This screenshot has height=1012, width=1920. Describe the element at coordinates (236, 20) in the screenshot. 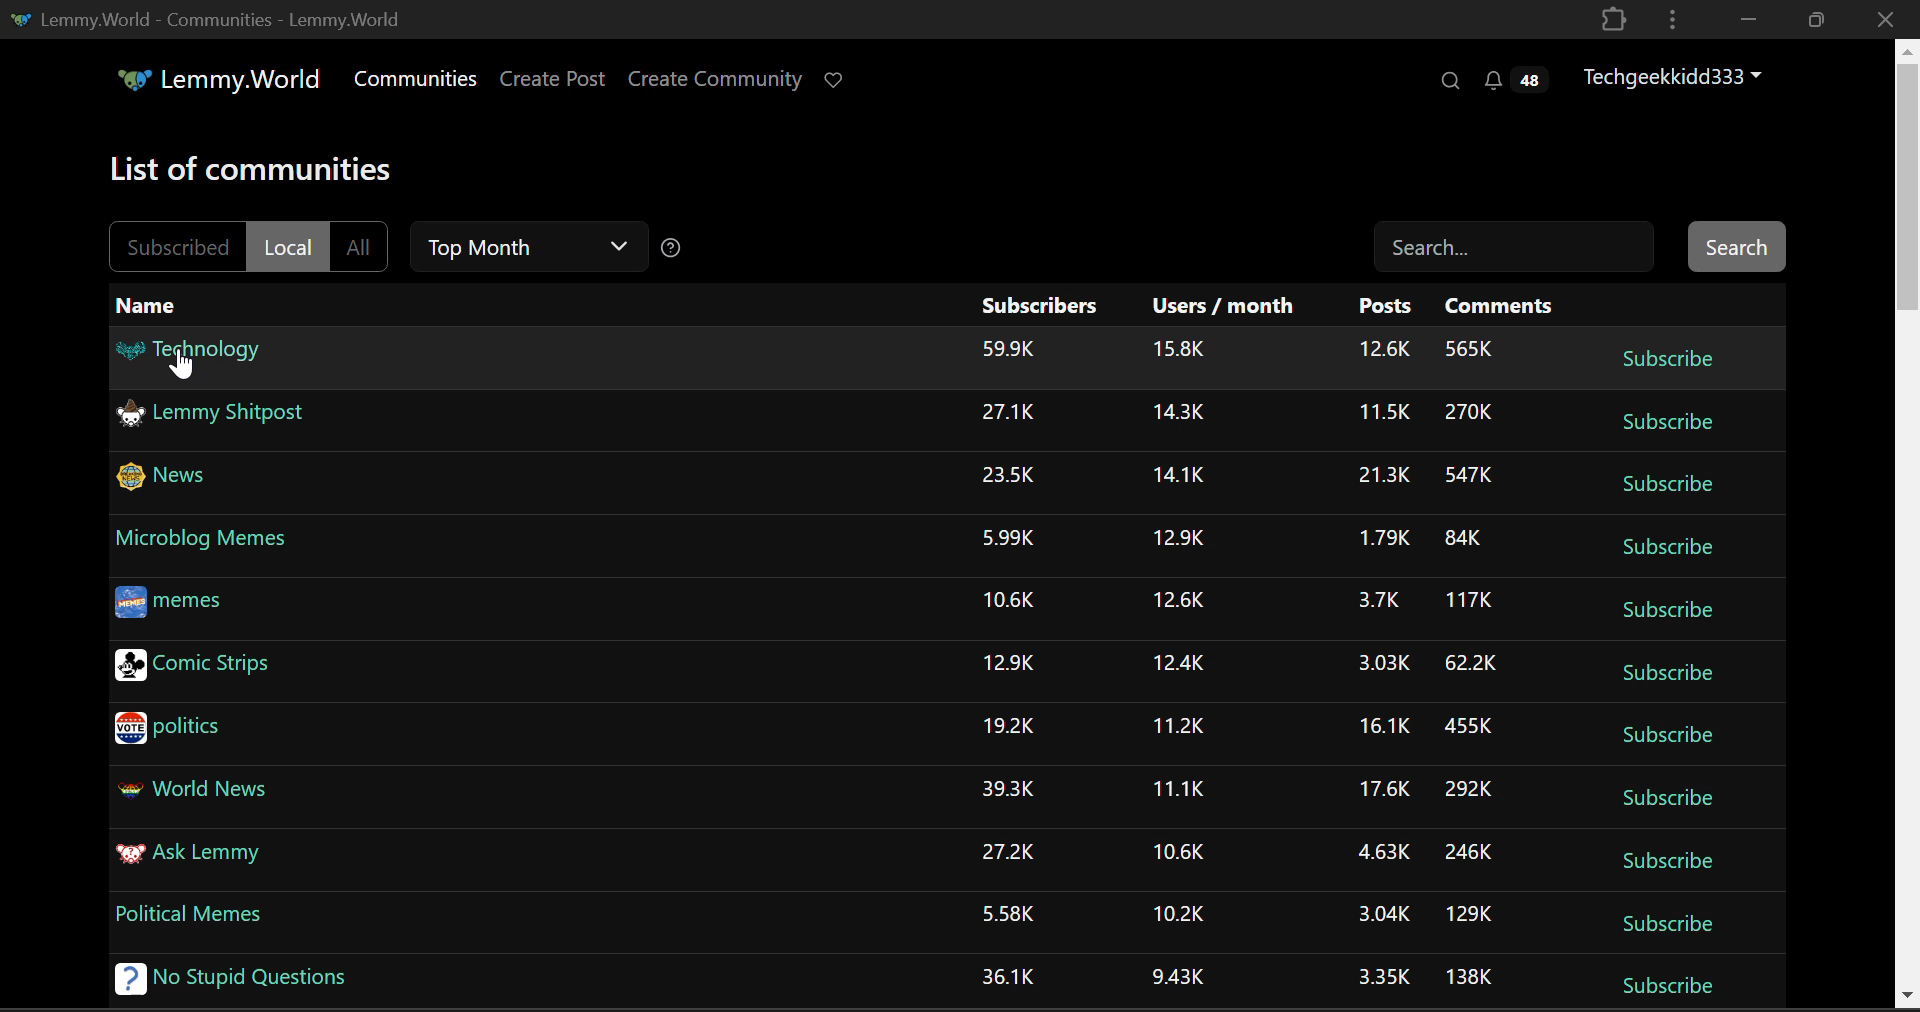

I see `Lemmy.World - Communities - Lemmy.World` at that location.